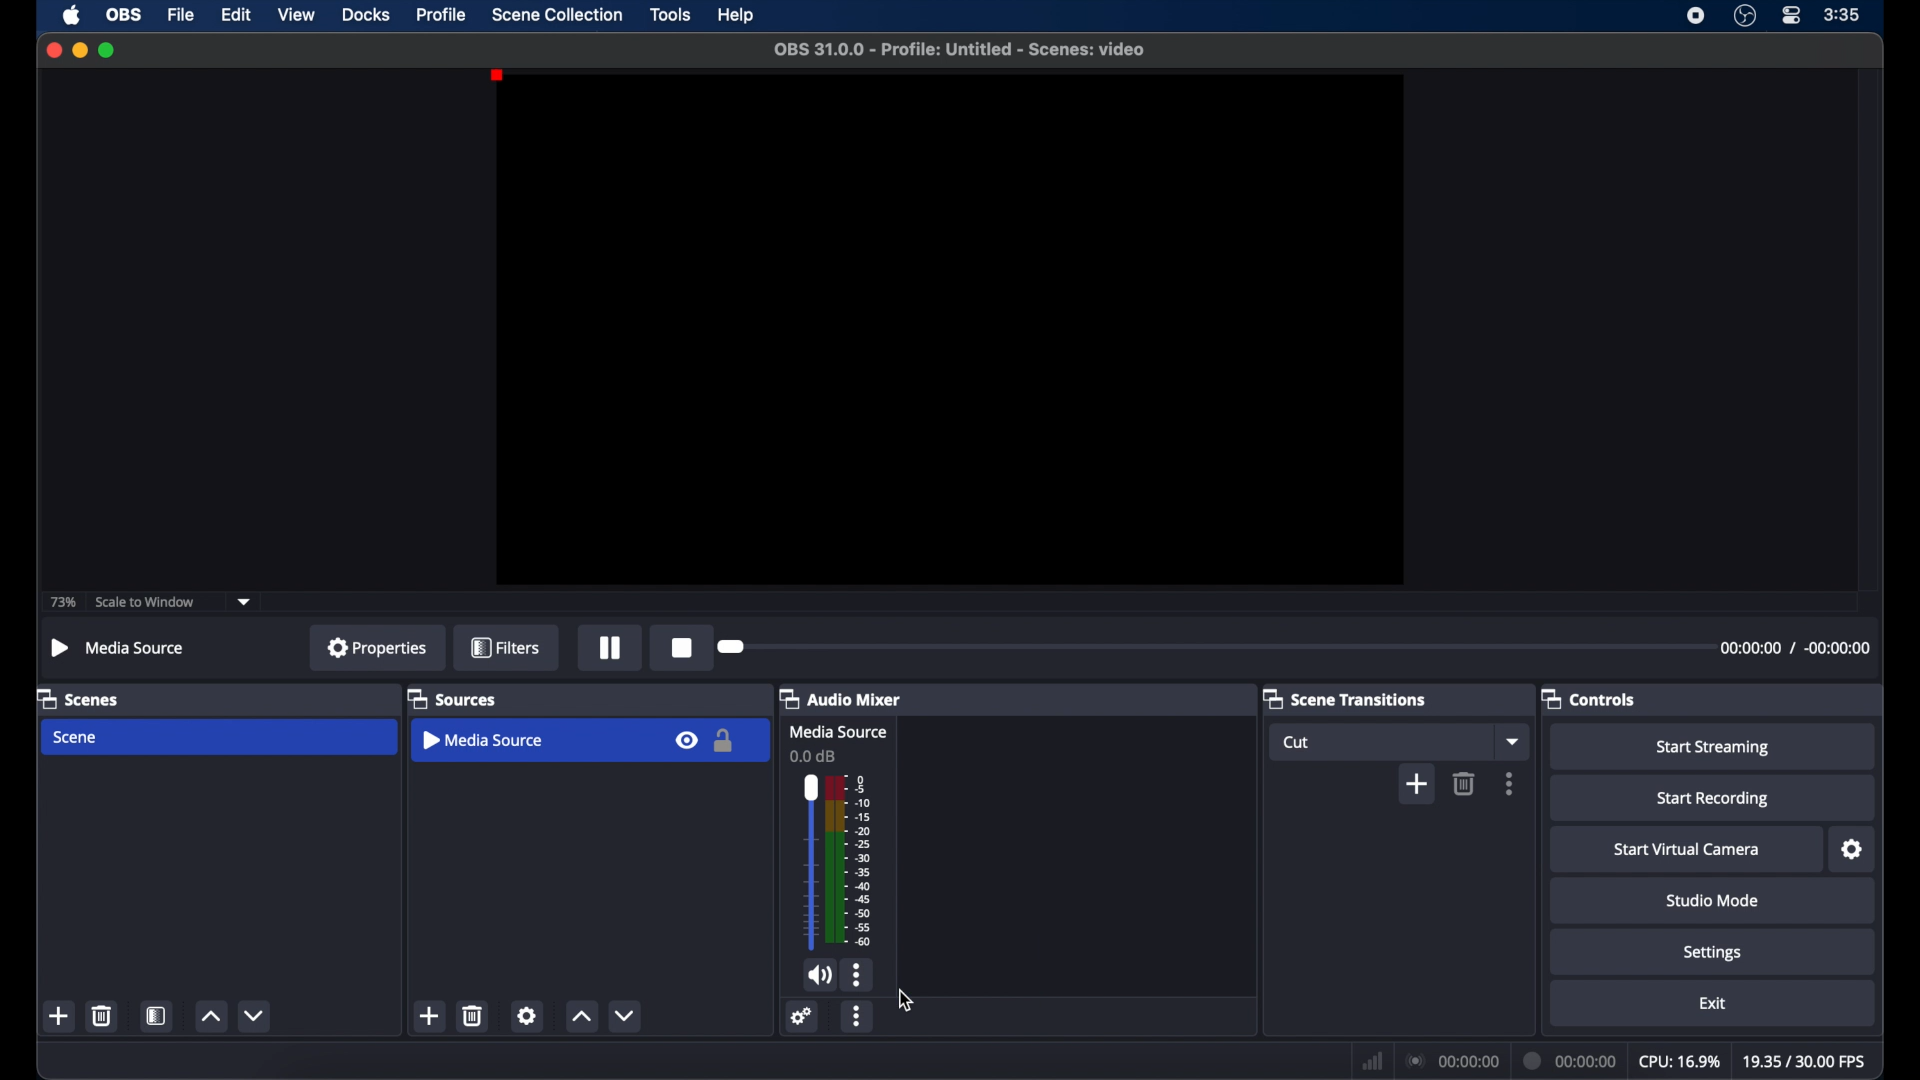 The height and width of the screenshot is (1080, 1920). Describe the element at coordinates (182, 14) in the screenshot. I see `file` at that location.